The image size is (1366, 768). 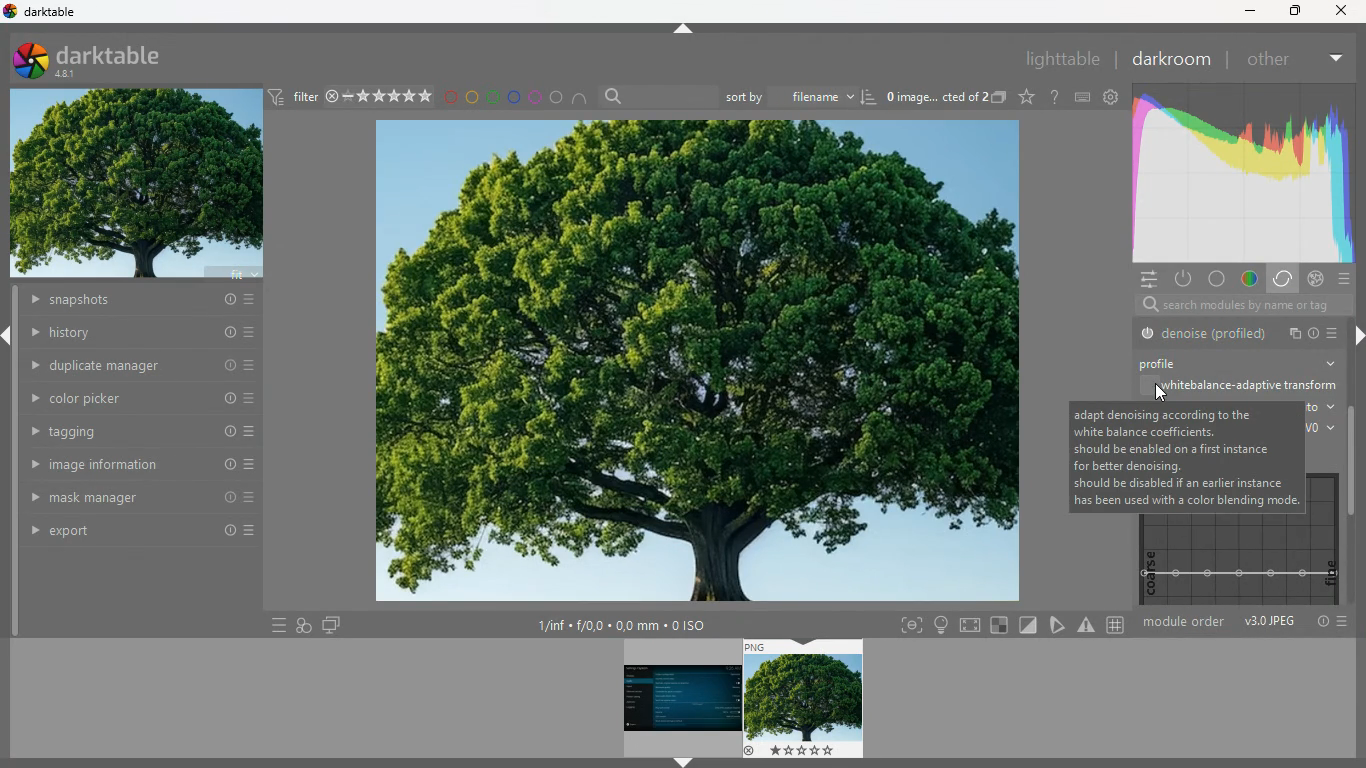 I want to click on filter, so click(x=295, y=98).